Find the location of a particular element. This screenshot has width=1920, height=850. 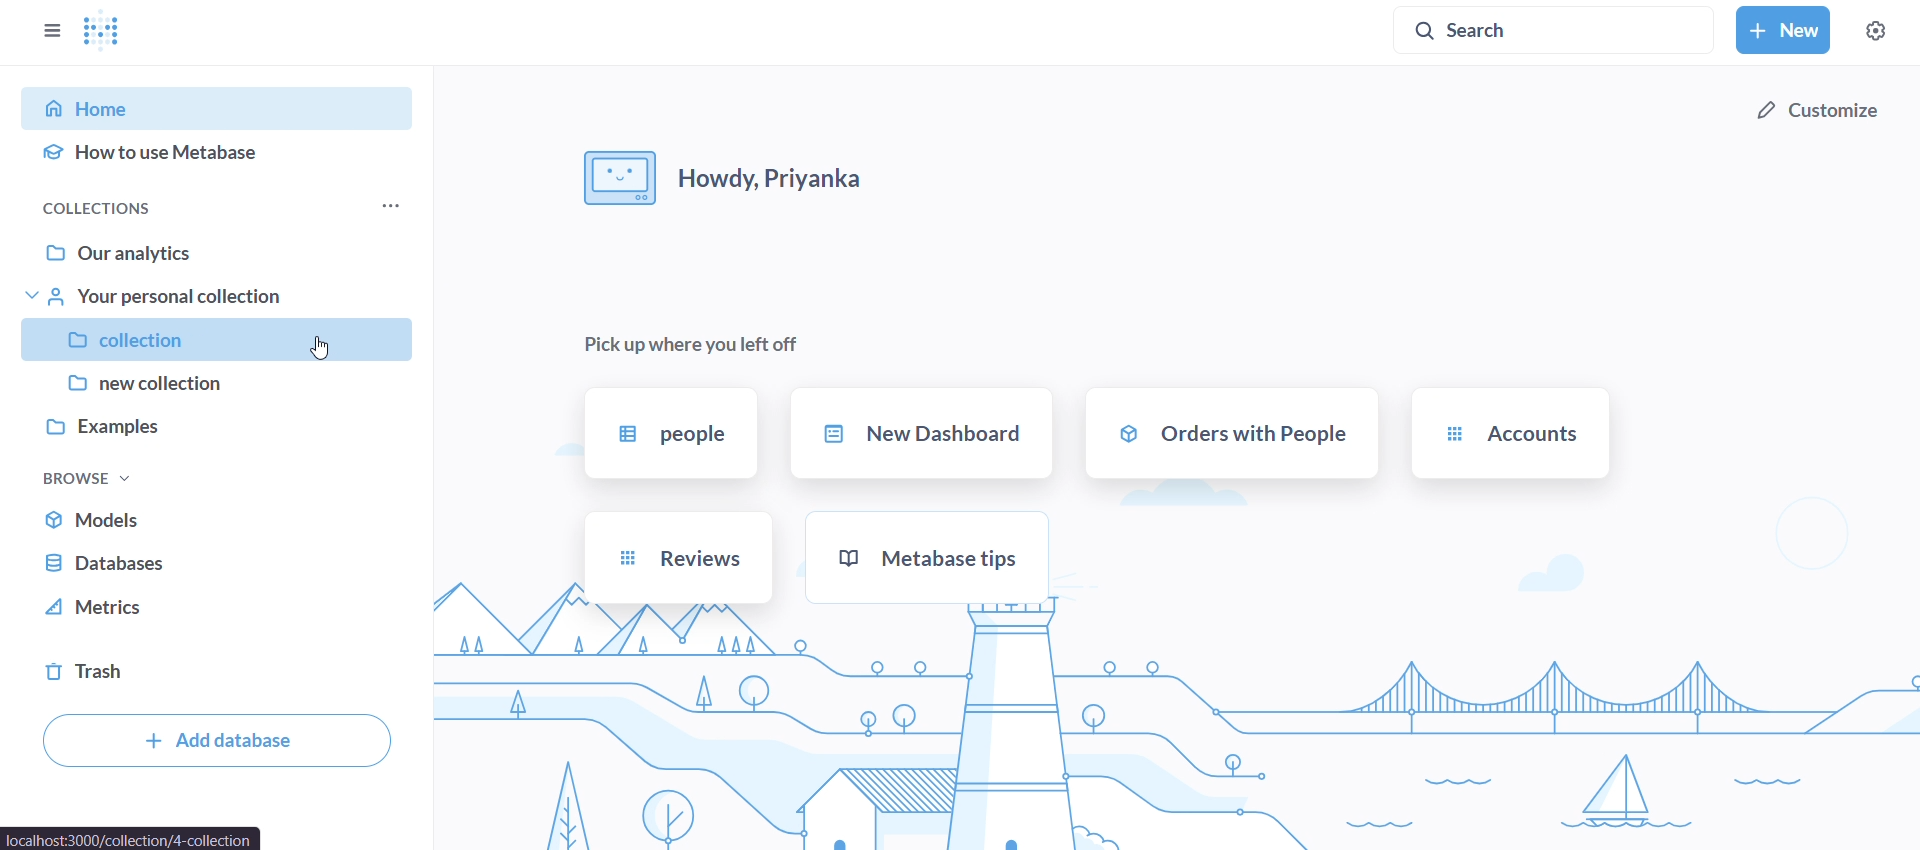

new is located at coordinates (1784, 29).